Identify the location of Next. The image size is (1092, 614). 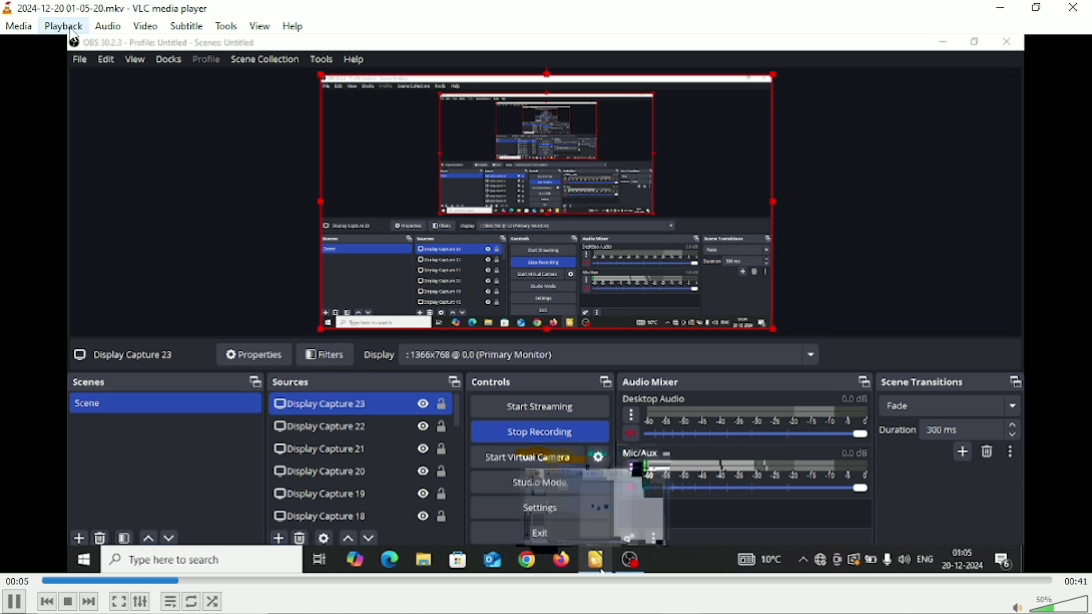
(89, 601).